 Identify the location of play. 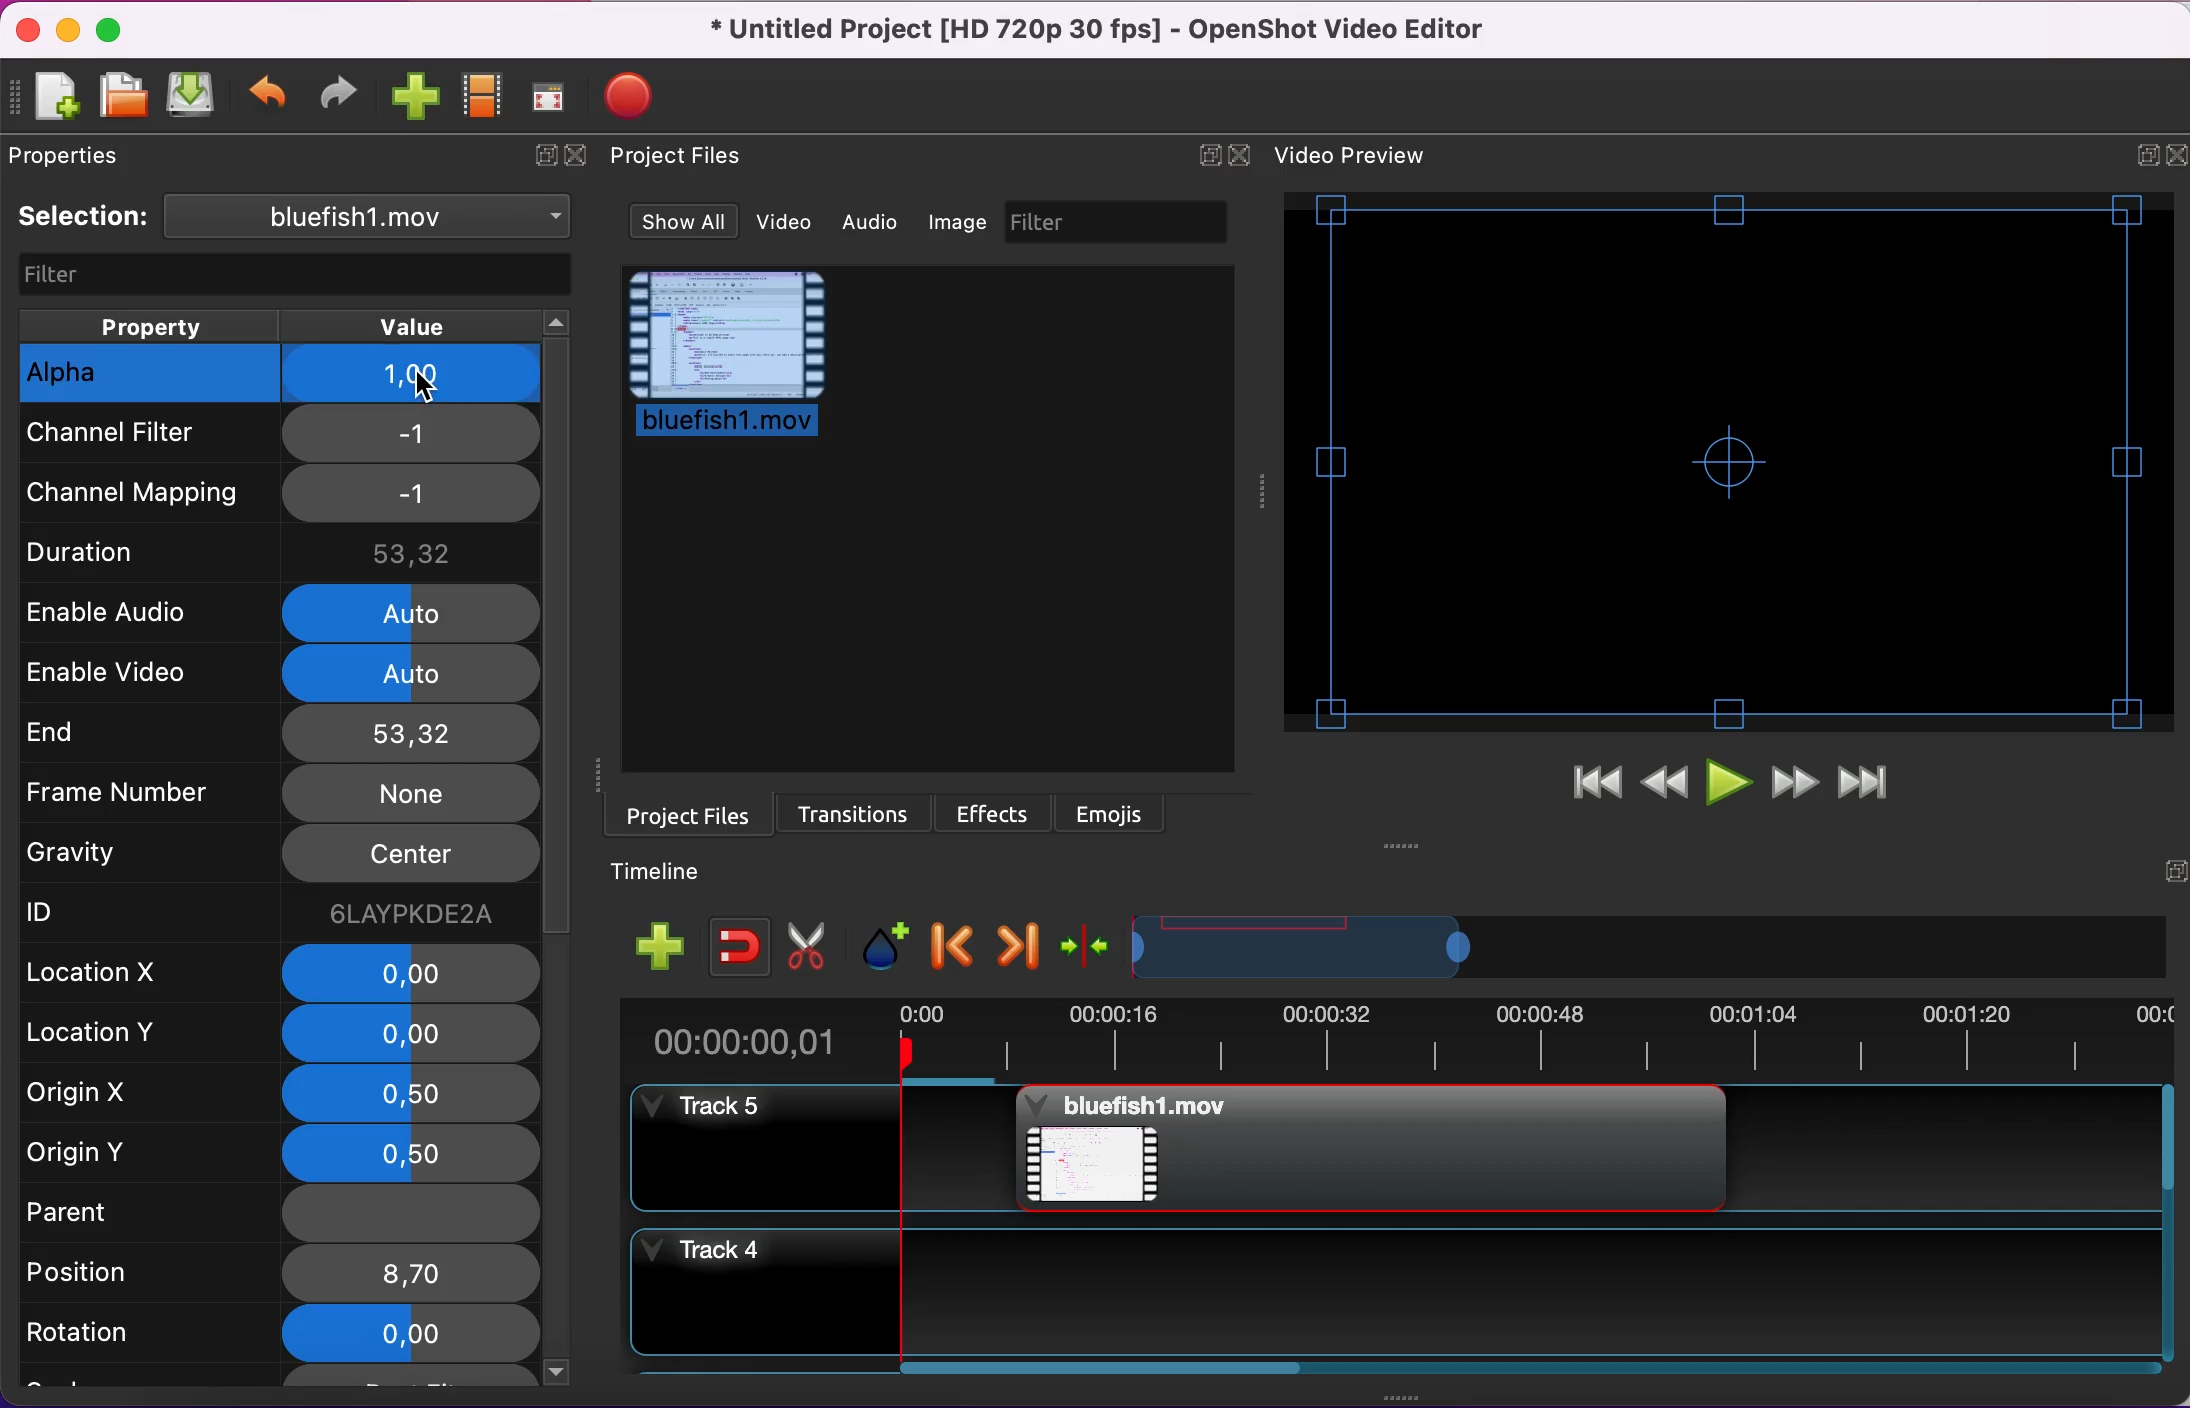
(1731, 784).